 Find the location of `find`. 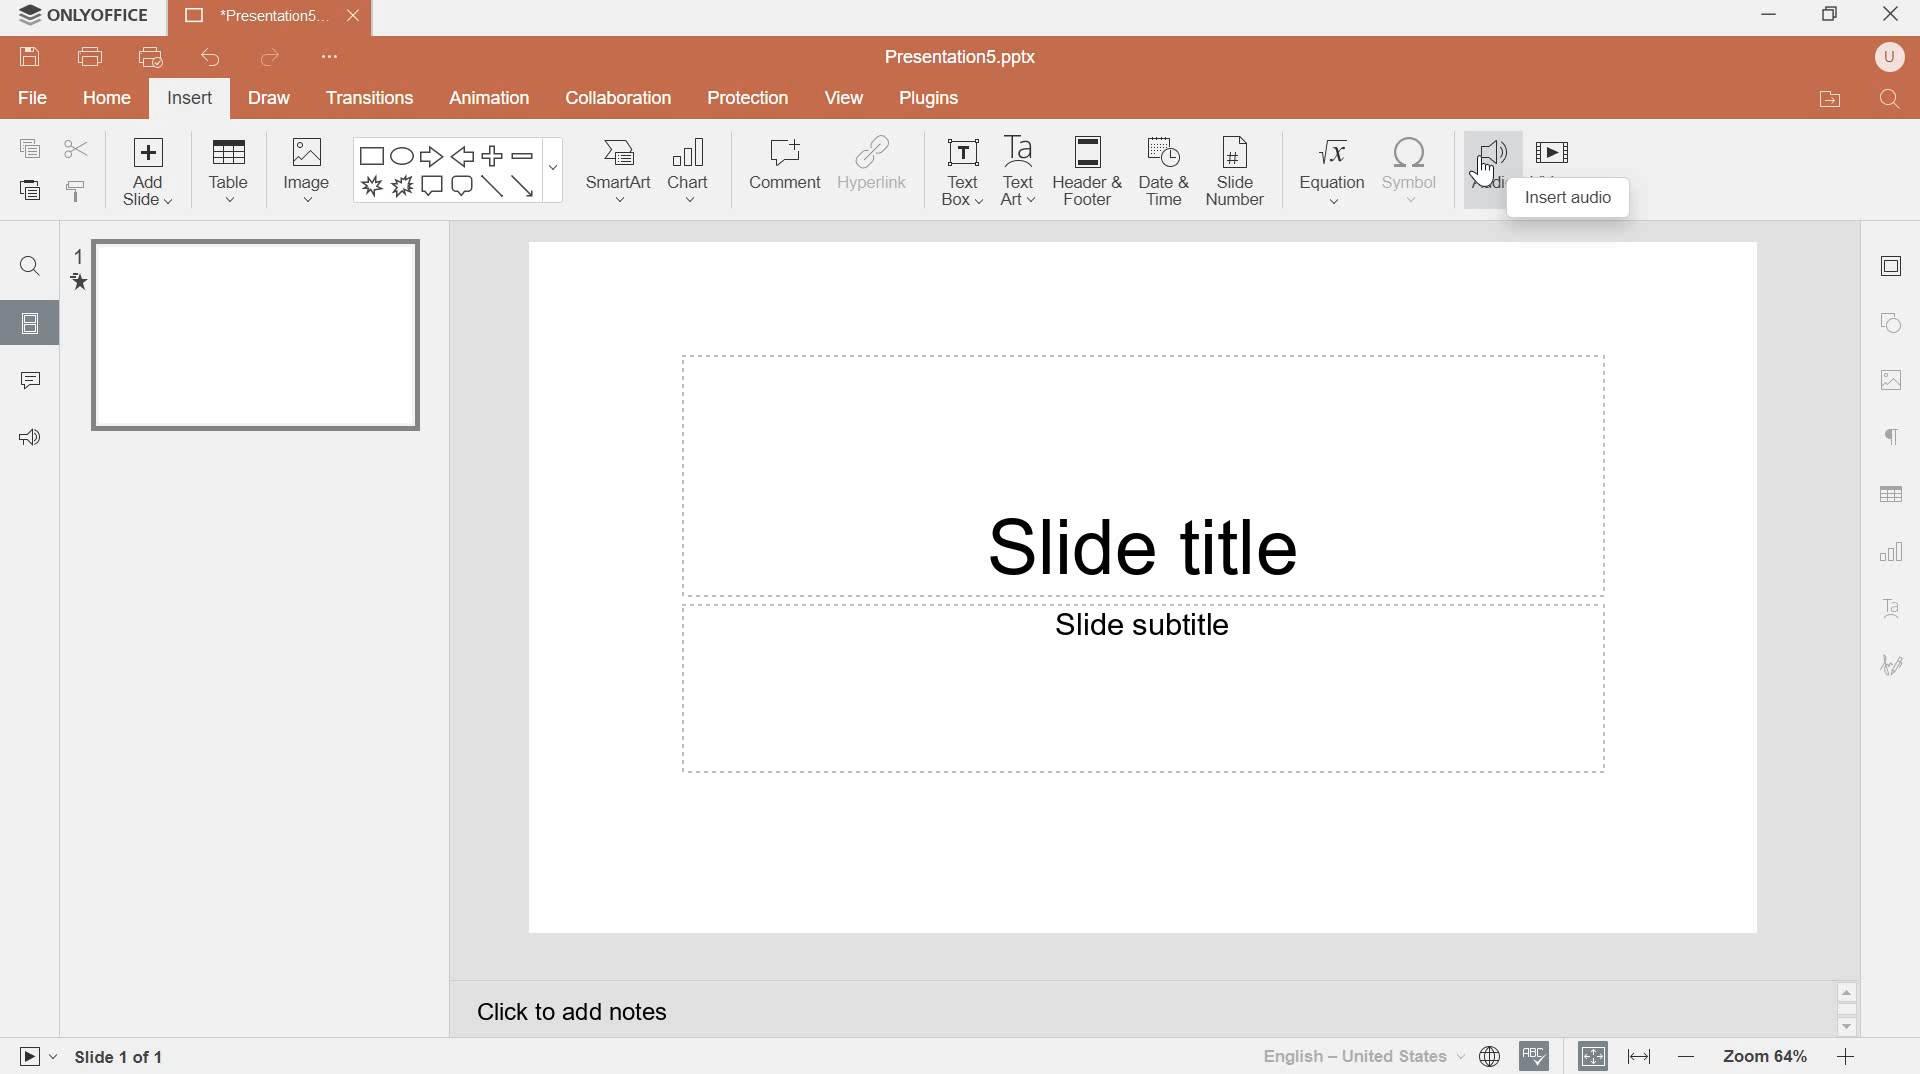

find is located at coordinates (29, 267).